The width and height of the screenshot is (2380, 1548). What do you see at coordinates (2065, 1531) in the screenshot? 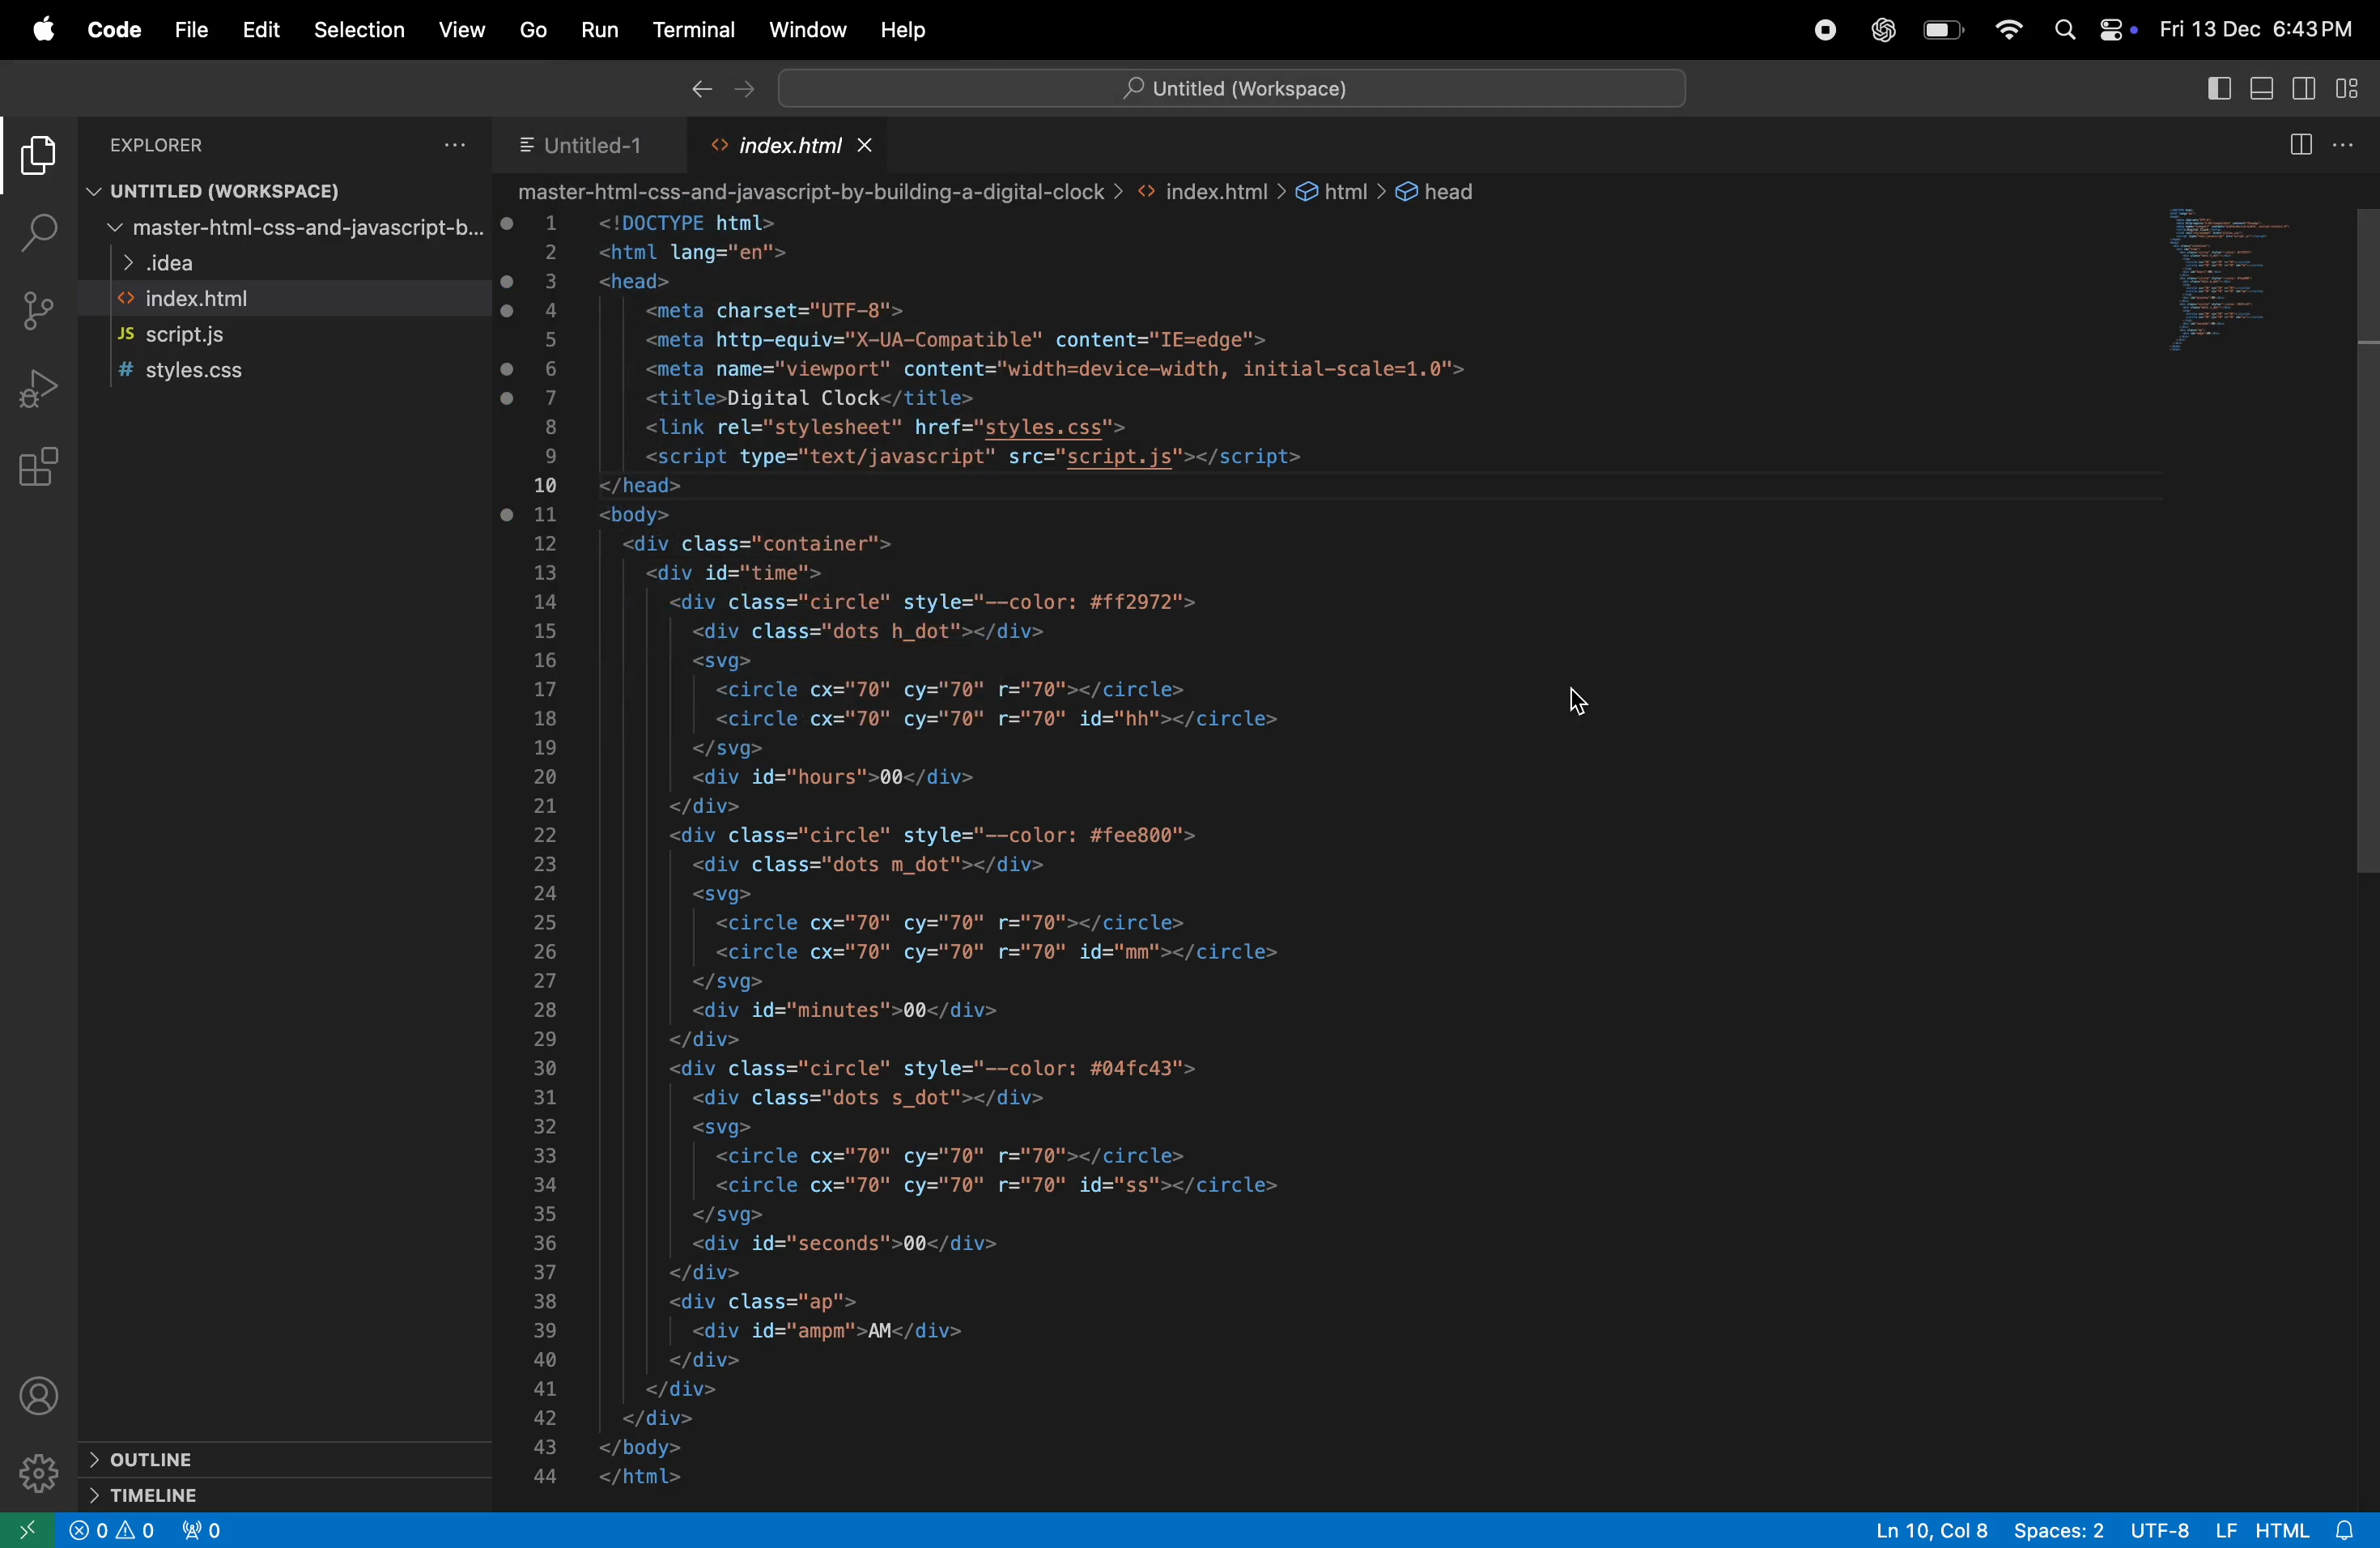
I see `spaces 2` at bounding box center [2065, 1531].